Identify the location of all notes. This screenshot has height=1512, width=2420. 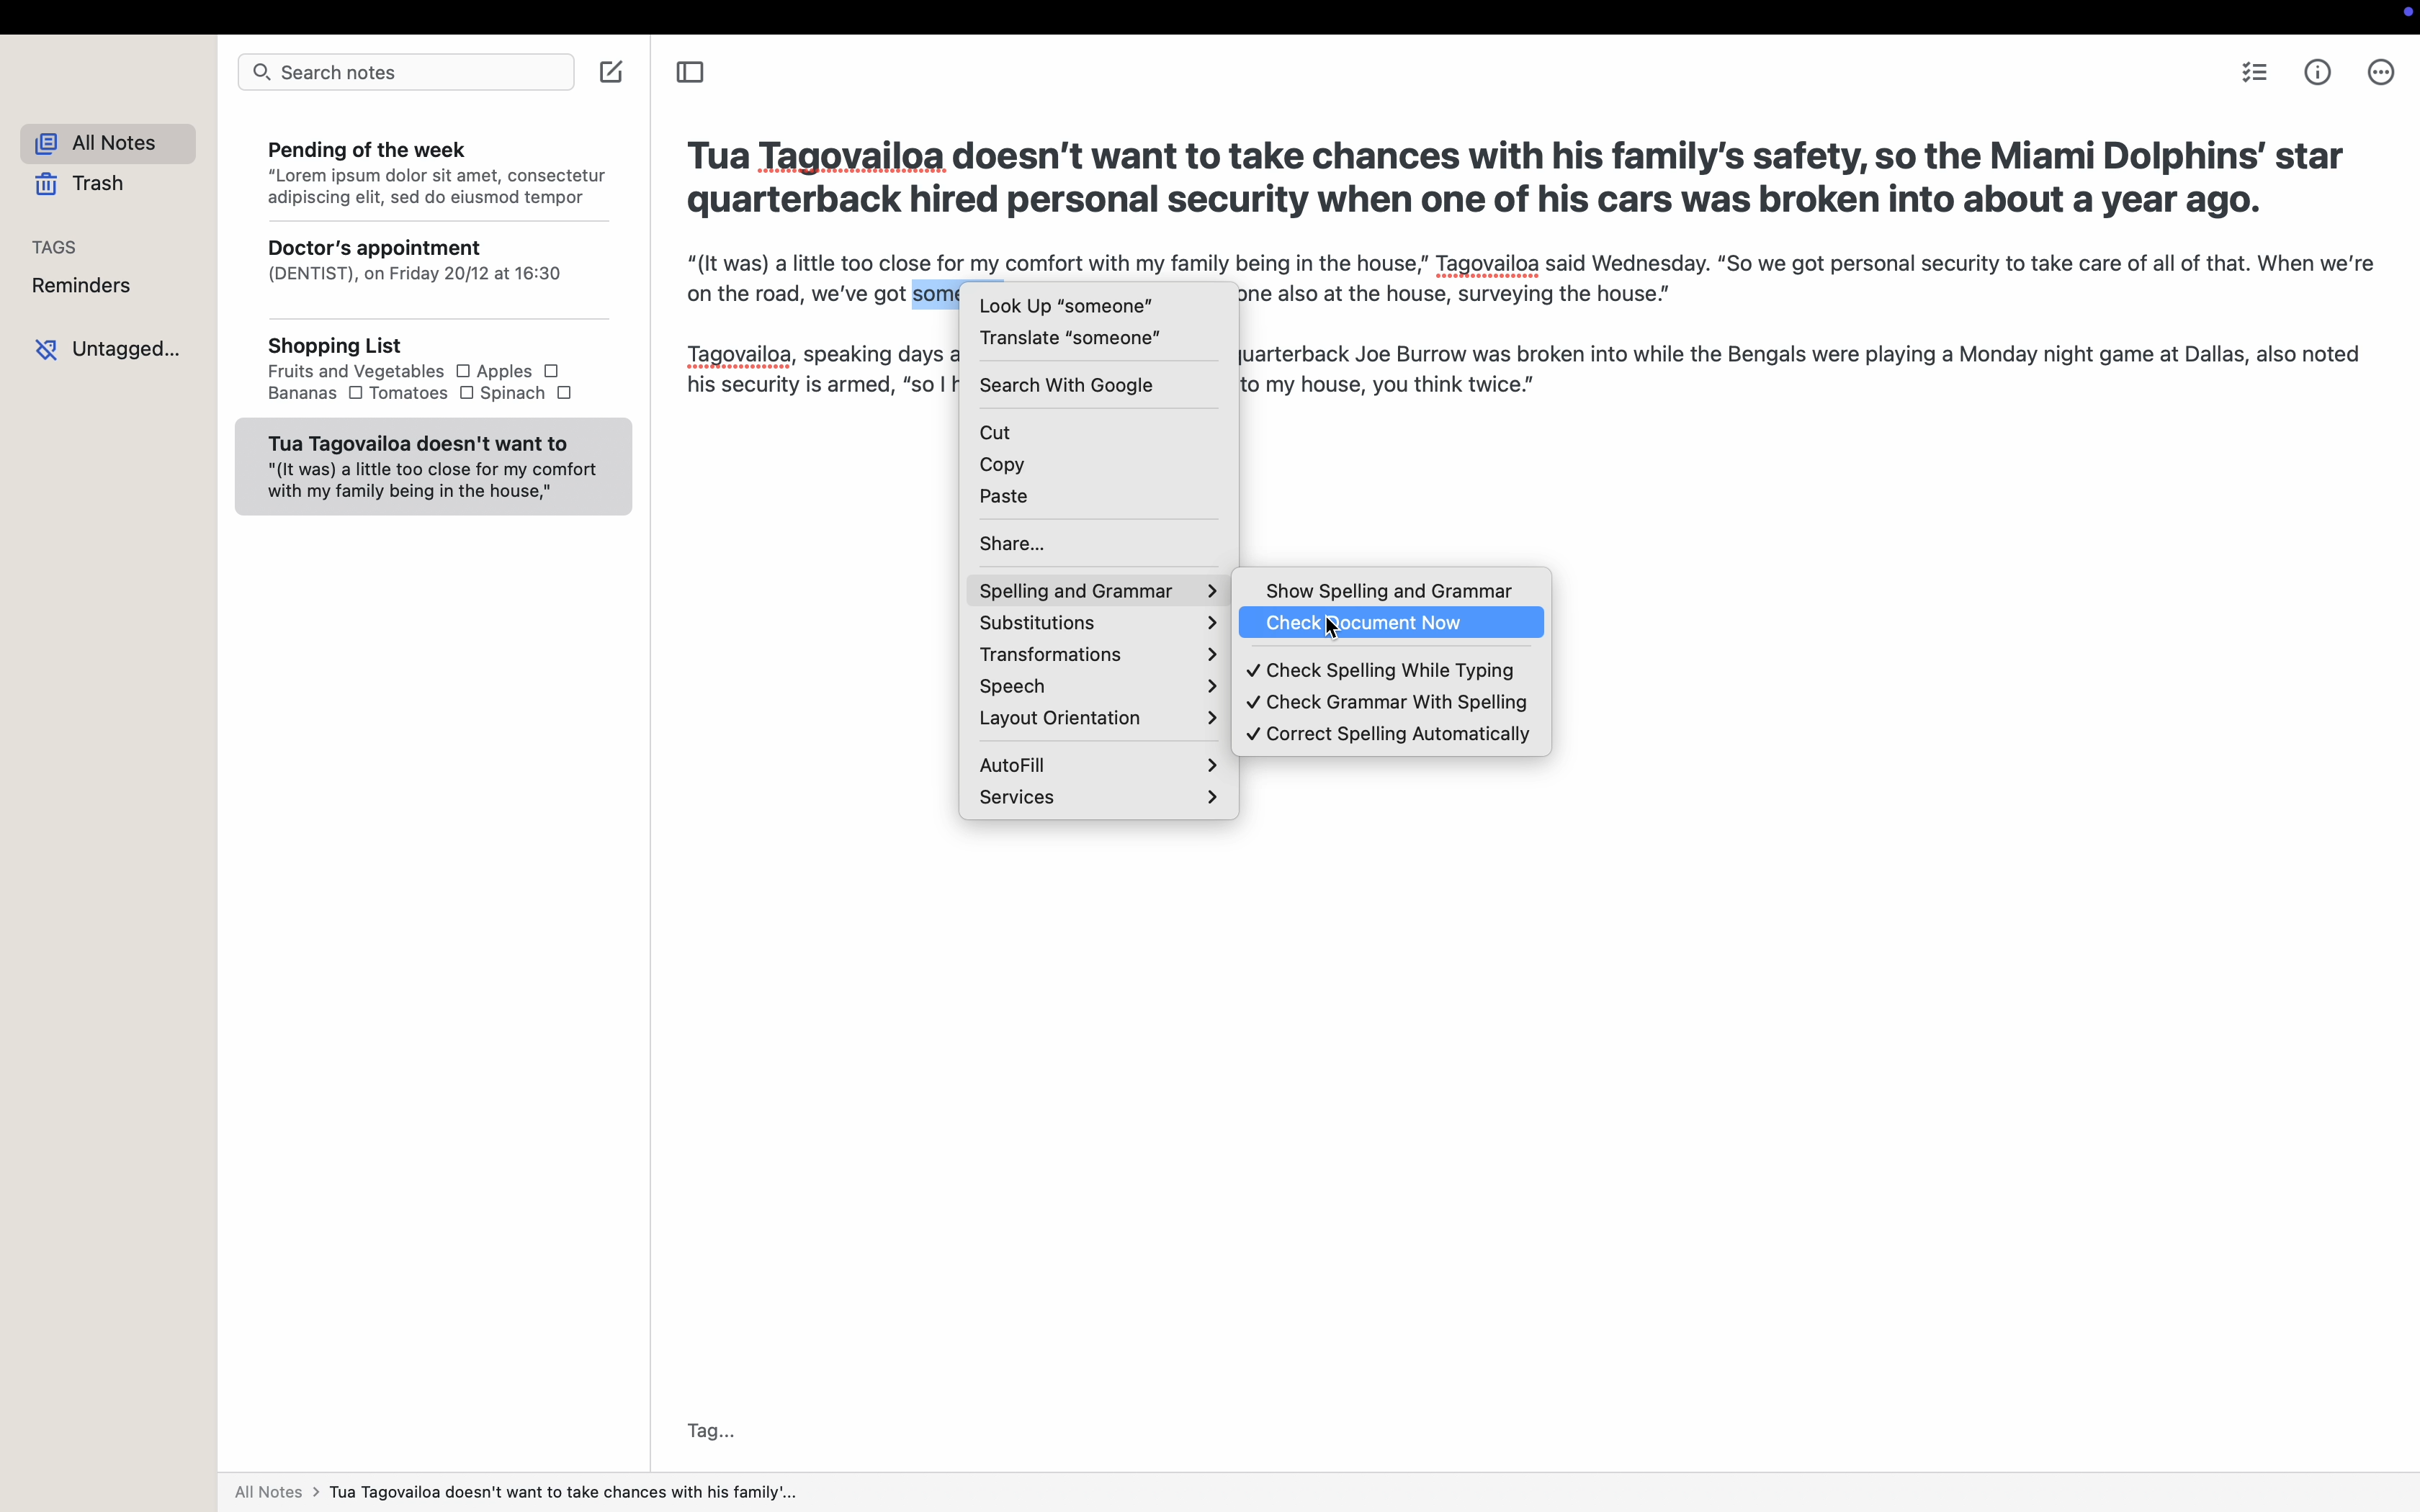
(98, 140).